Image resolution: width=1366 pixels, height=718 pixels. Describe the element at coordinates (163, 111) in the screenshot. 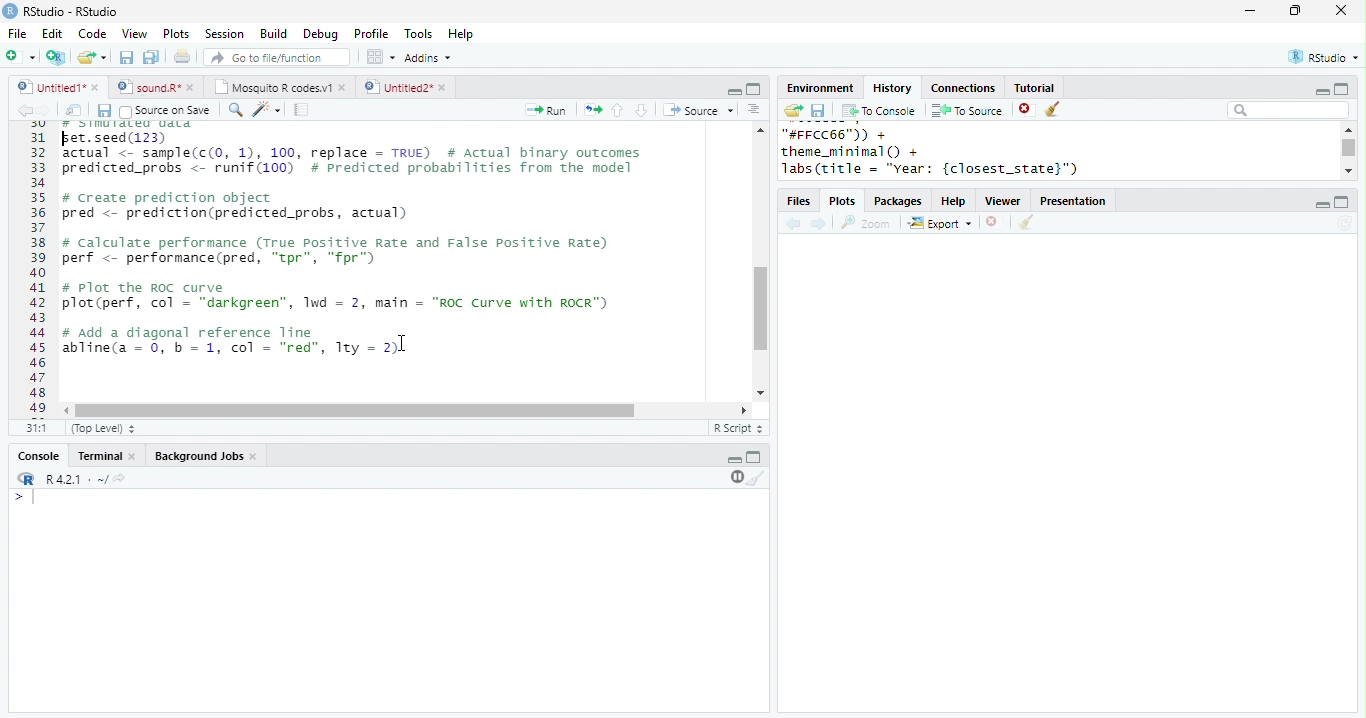

I see `Source on Save` at that location.